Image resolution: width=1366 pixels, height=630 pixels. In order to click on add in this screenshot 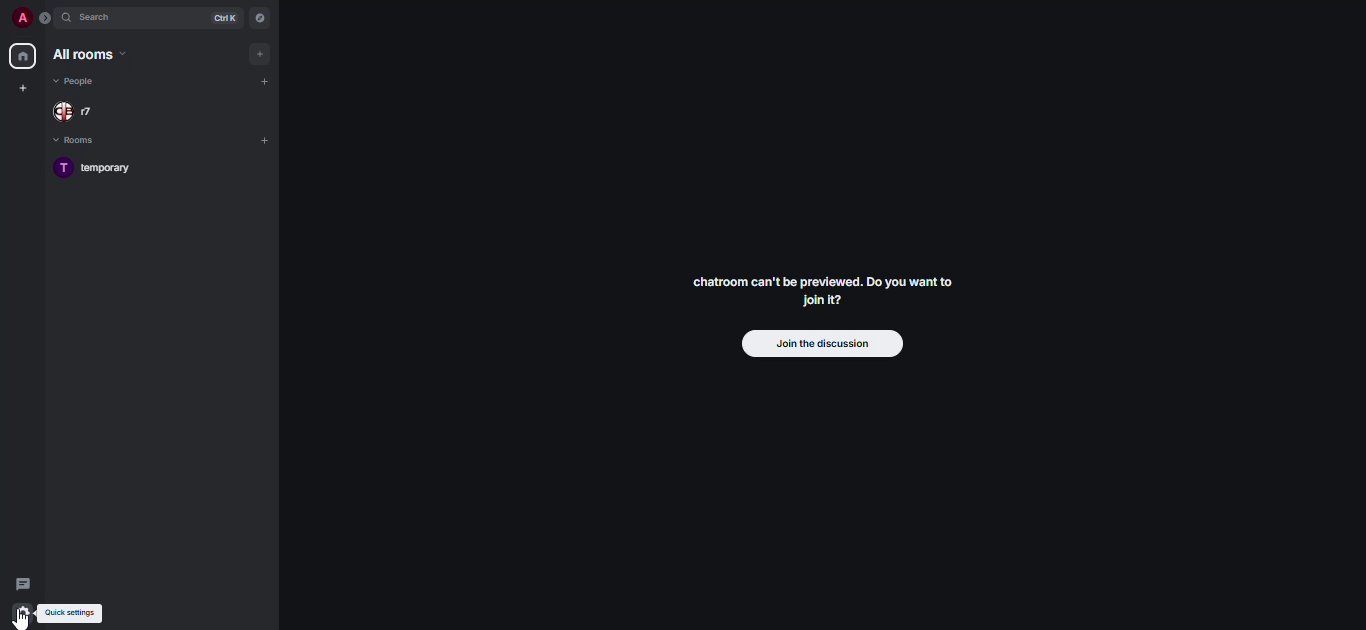, I will do `click(267, 139)`.